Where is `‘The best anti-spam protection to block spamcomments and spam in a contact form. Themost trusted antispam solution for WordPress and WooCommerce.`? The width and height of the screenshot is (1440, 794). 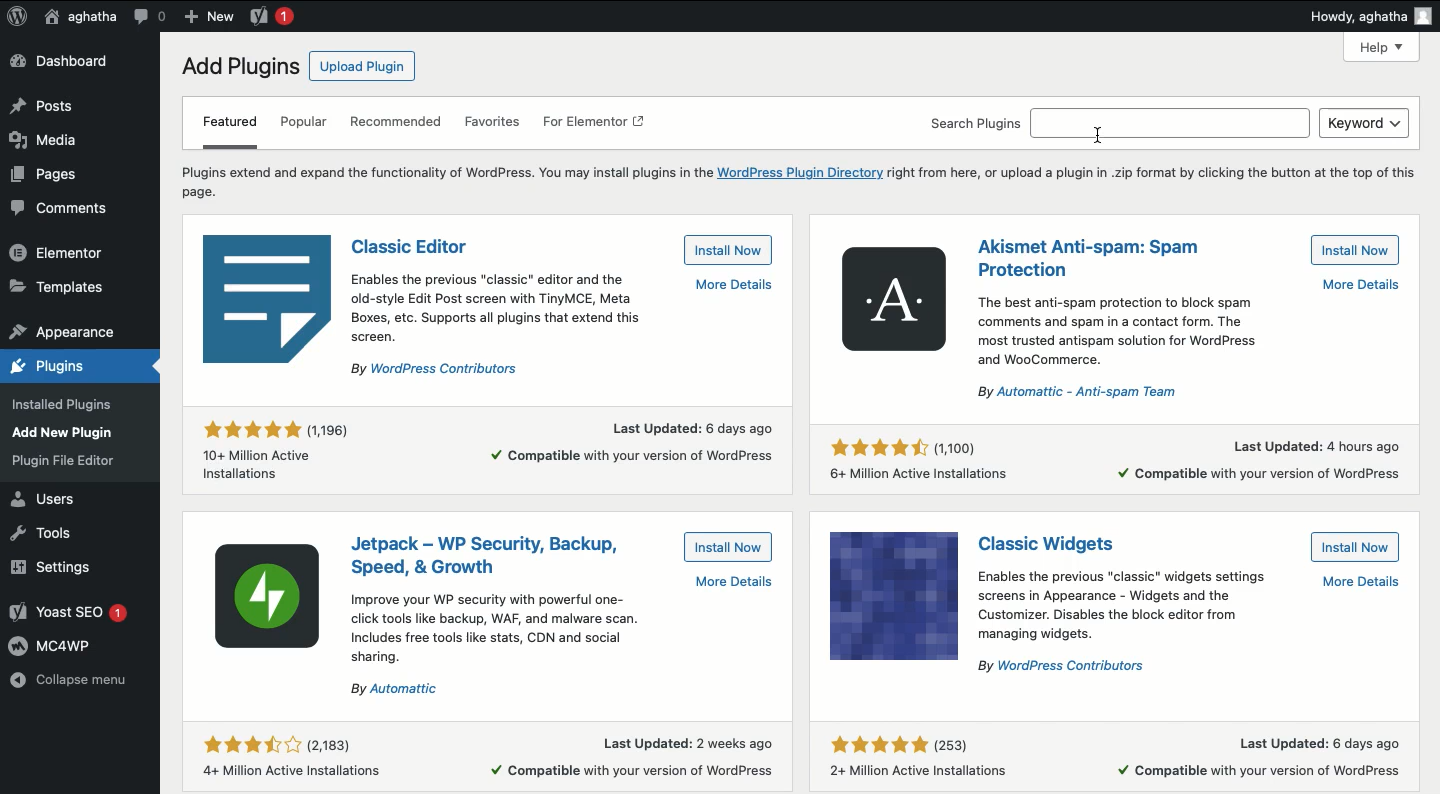 ‘The best anti-spam protection to block spamcomments and spam in a contact form. Themost trusted antispam solution for WordPress and WooCommerce. is located at coordinates (1182, 341).